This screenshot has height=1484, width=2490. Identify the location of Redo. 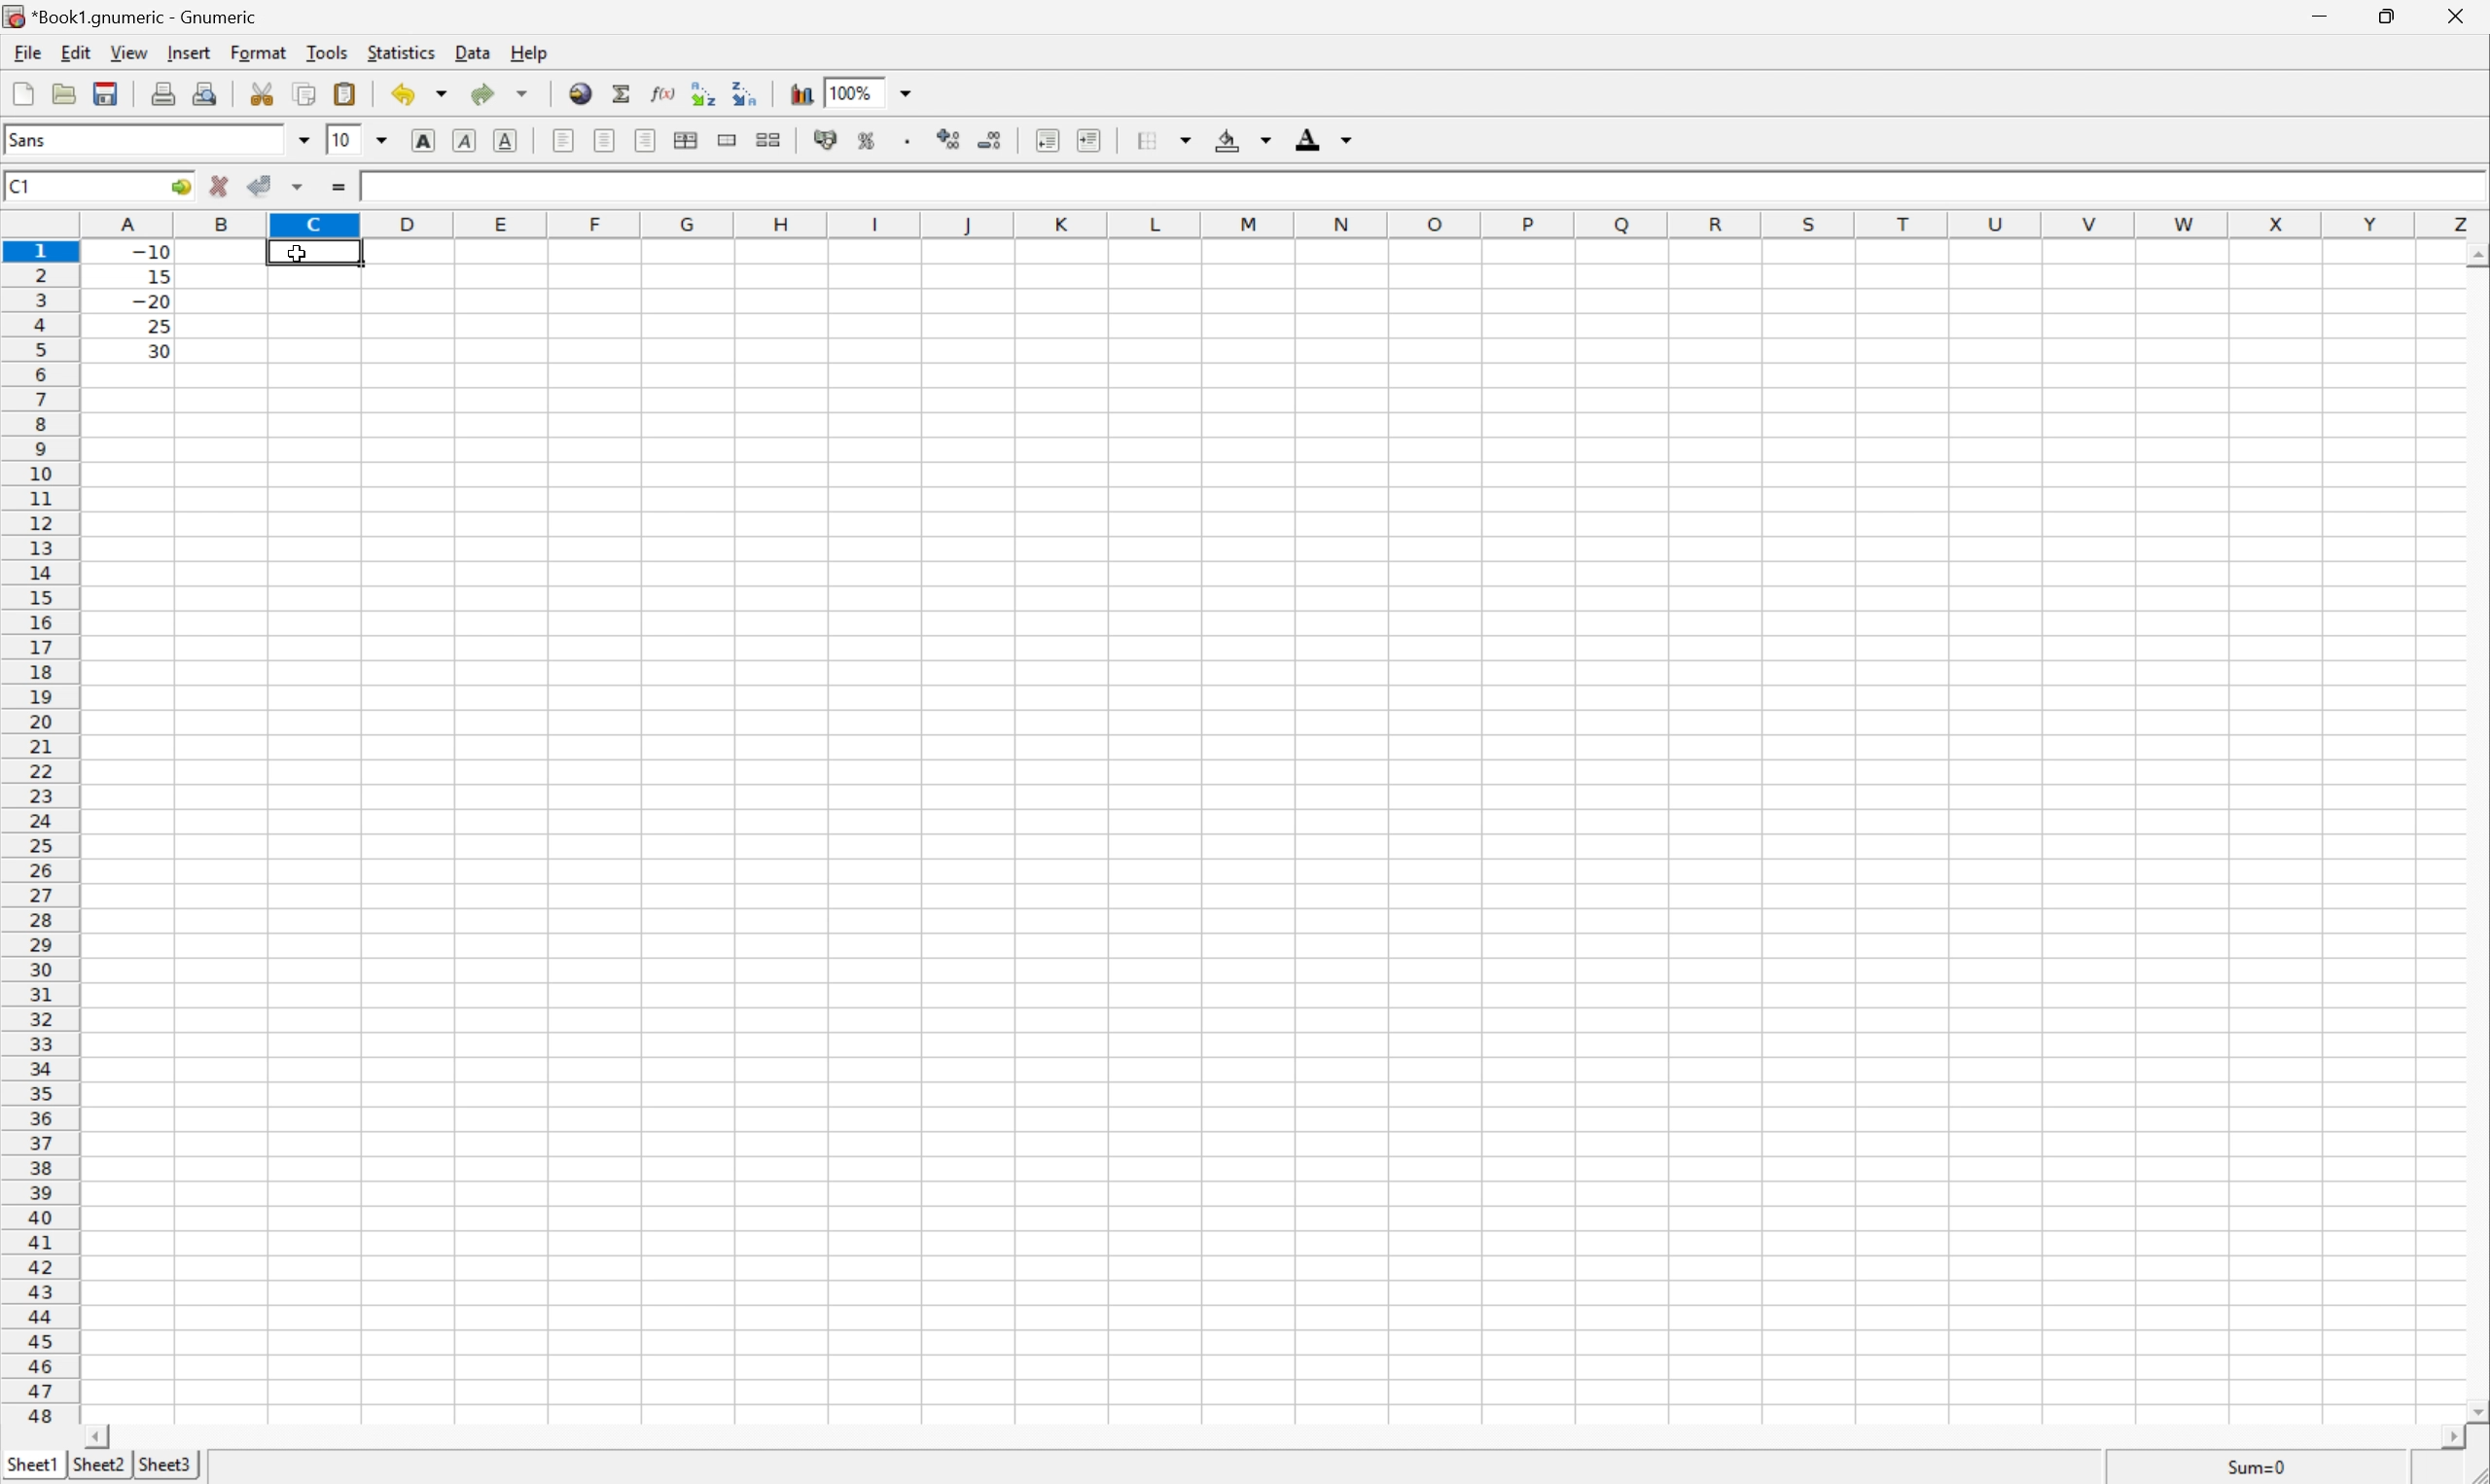
(503, 95).